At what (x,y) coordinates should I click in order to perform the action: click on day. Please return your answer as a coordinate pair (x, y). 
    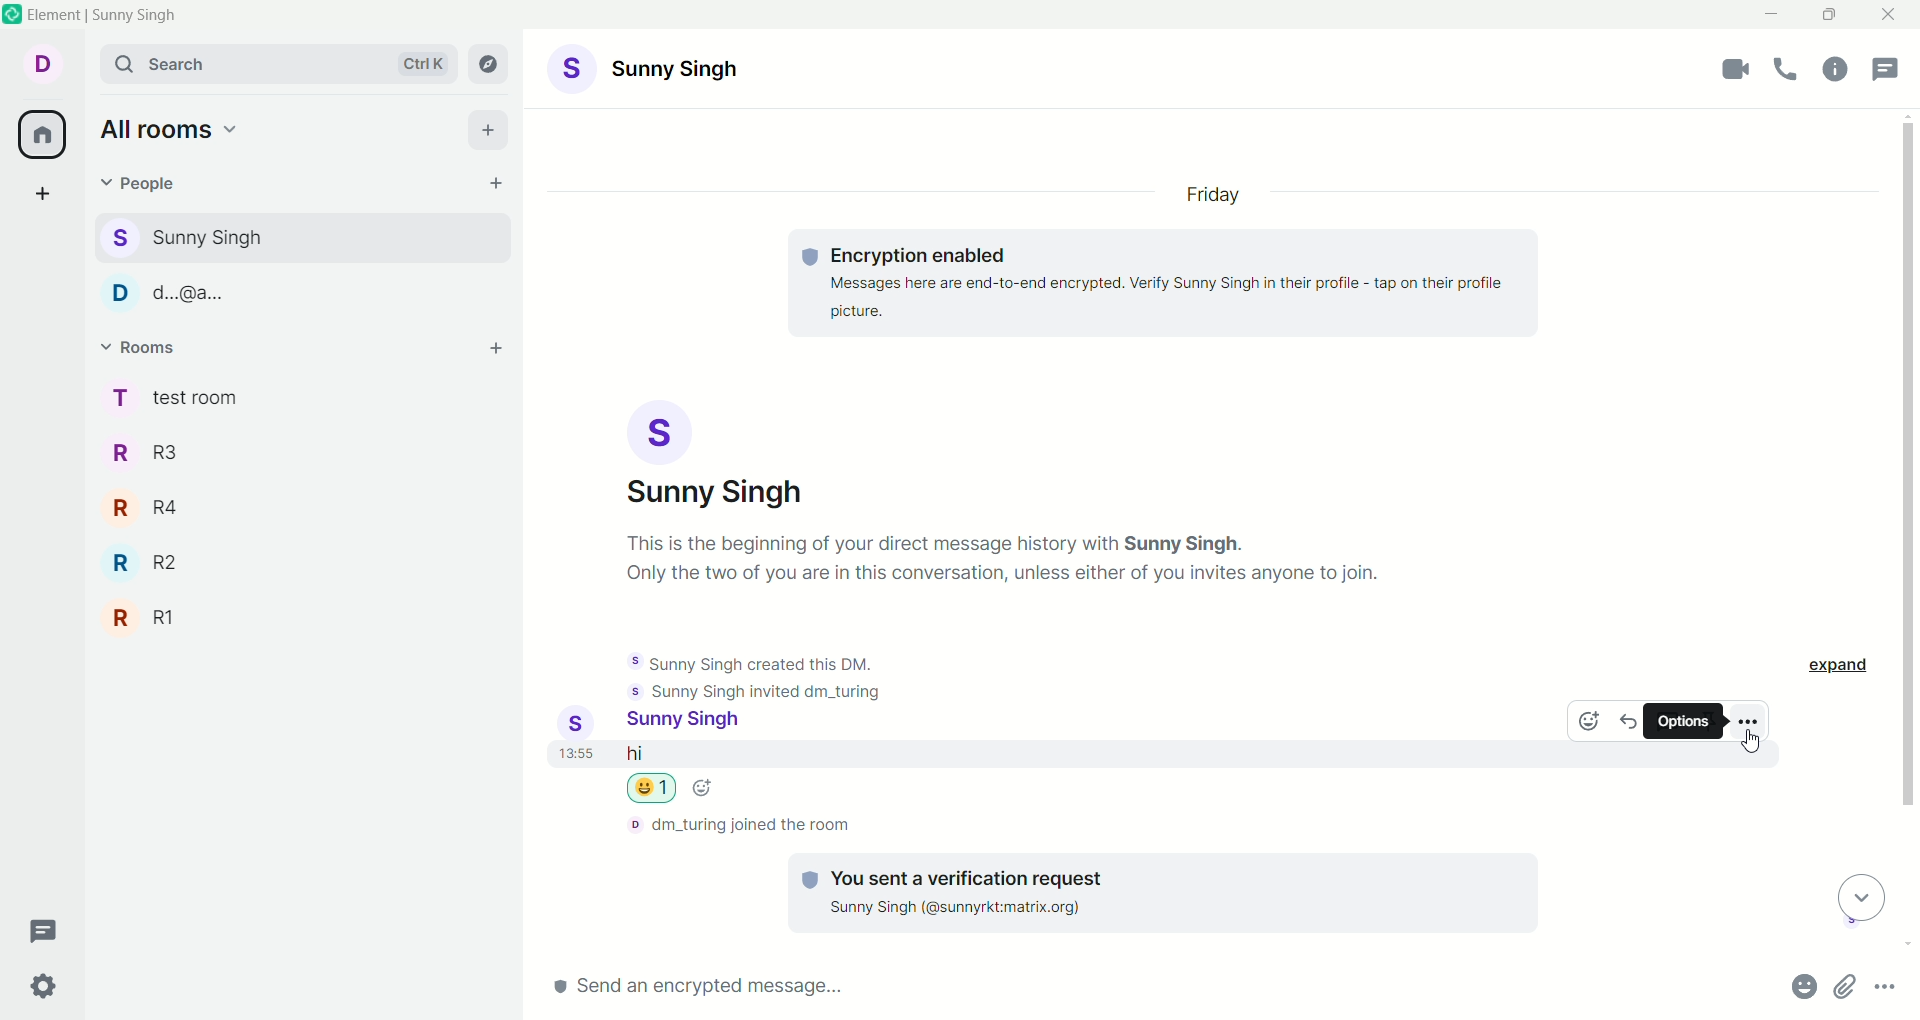
    Looking at the image, I should click on (1219, 197).